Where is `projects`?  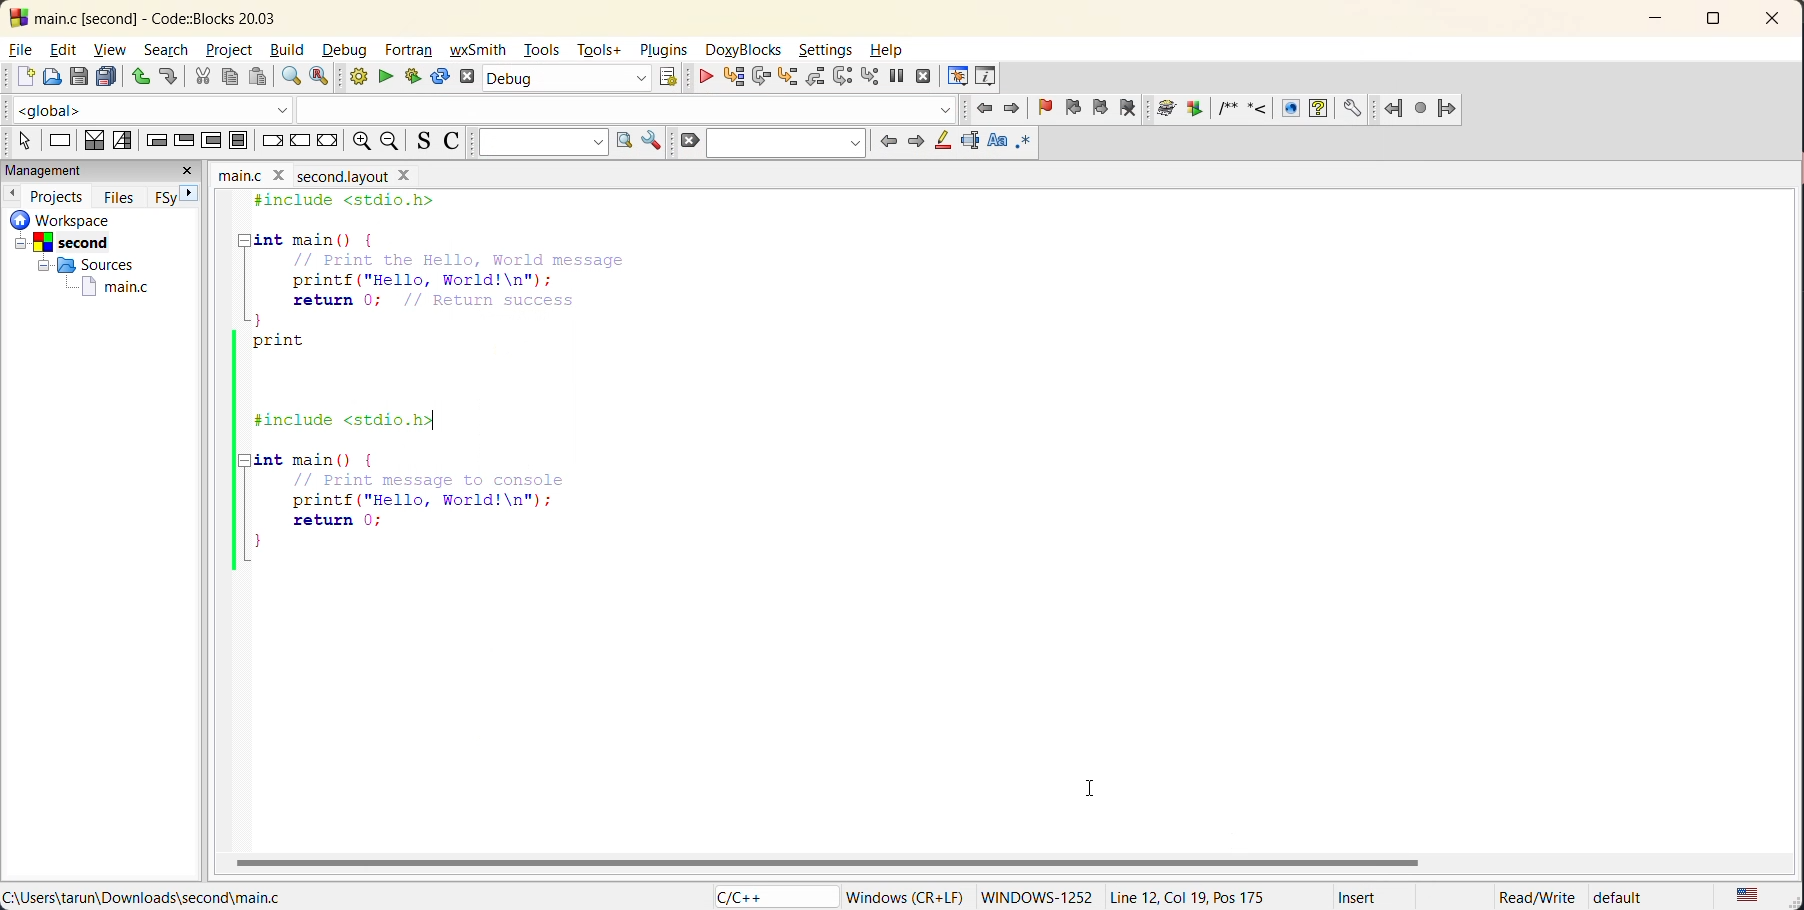
projects is located at coordinates (58, 196).